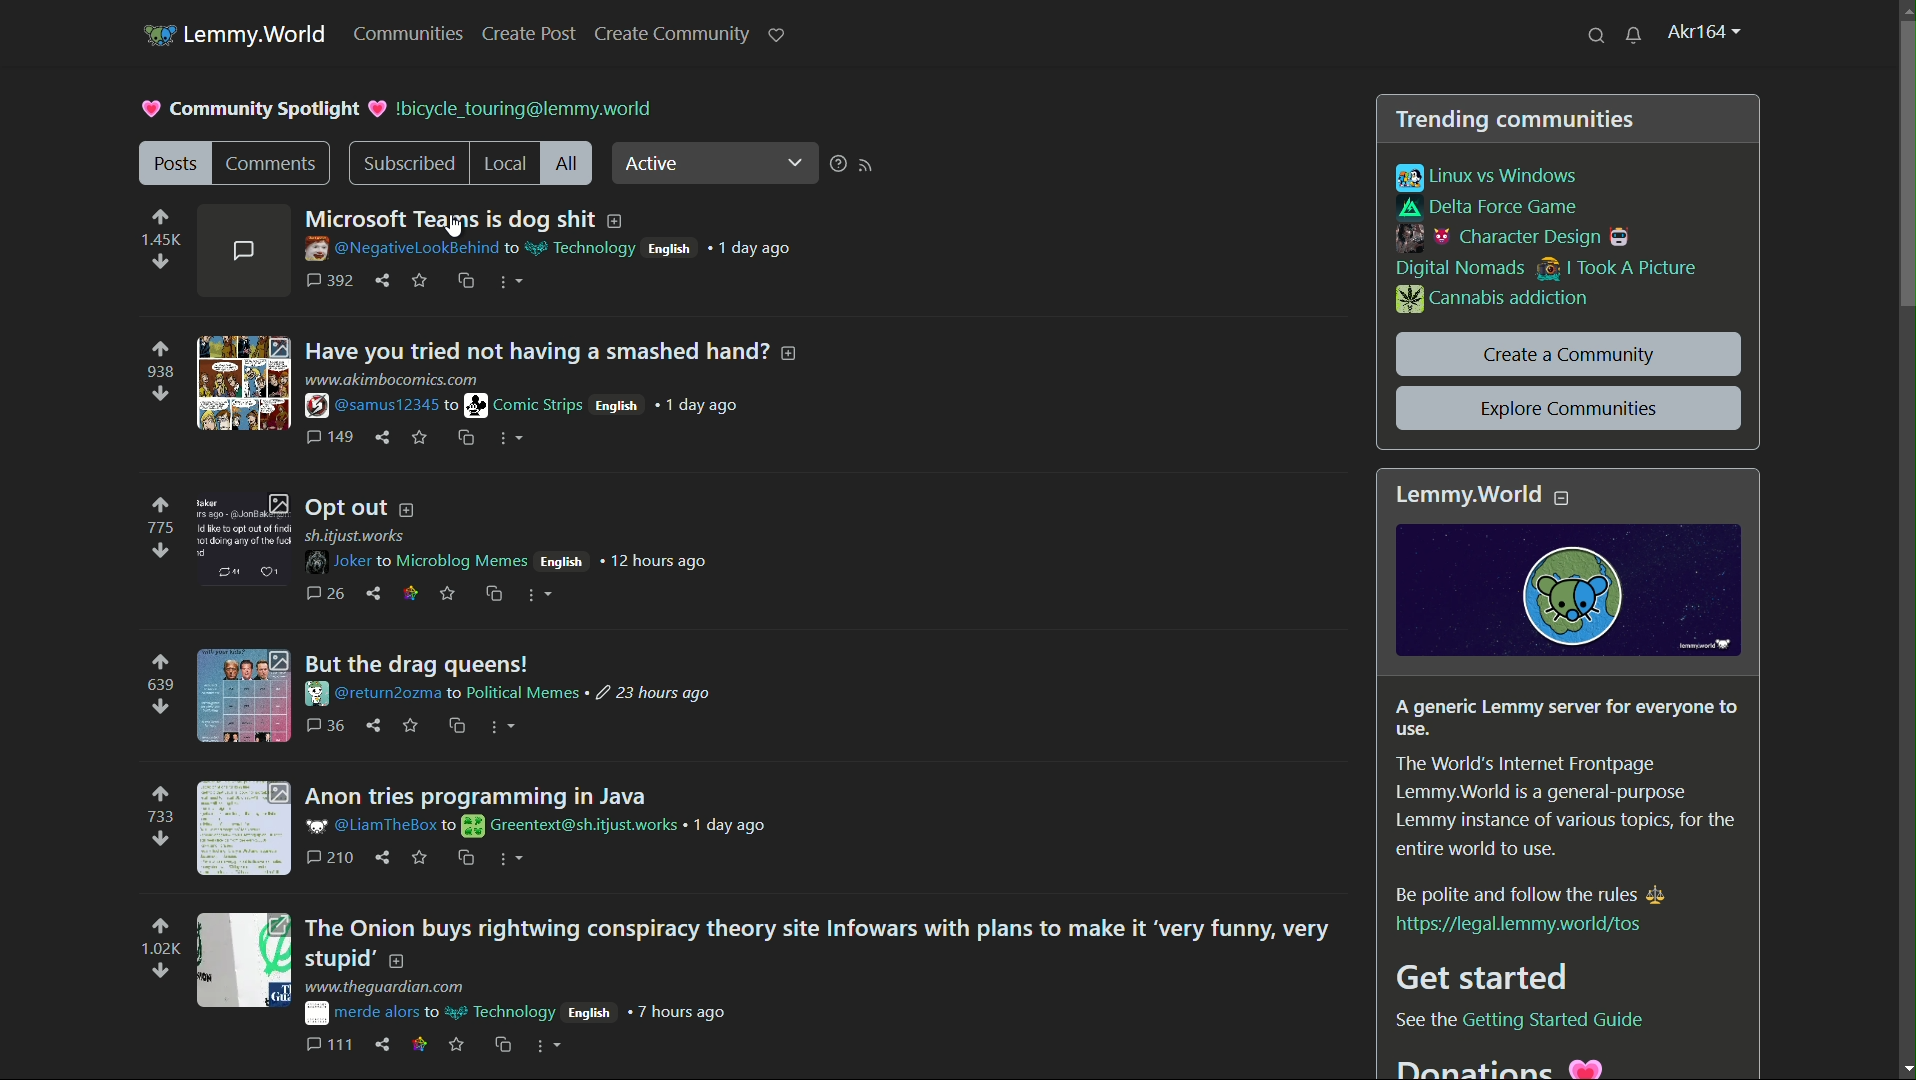  I want to click on image, so click(247, 539).